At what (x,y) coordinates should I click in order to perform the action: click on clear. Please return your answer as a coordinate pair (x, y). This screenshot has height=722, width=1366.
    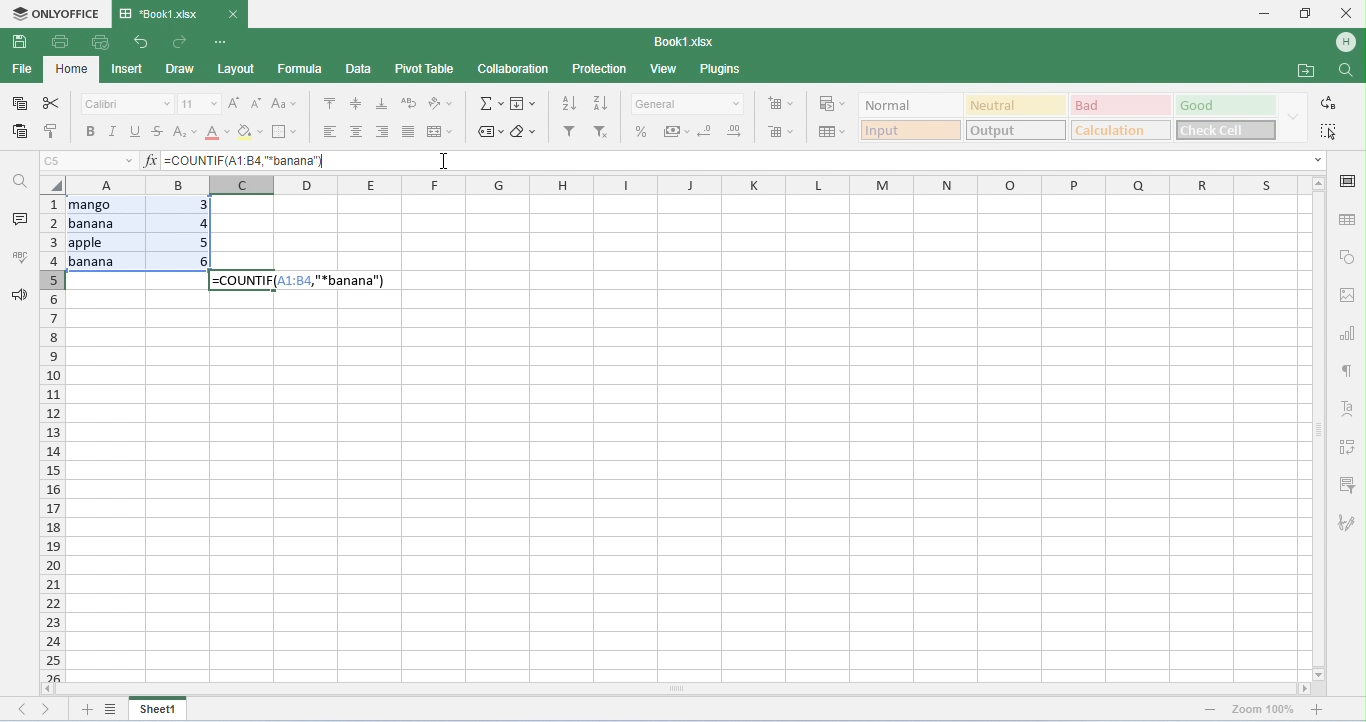
    Looking at the image, I should click on (524, 132).